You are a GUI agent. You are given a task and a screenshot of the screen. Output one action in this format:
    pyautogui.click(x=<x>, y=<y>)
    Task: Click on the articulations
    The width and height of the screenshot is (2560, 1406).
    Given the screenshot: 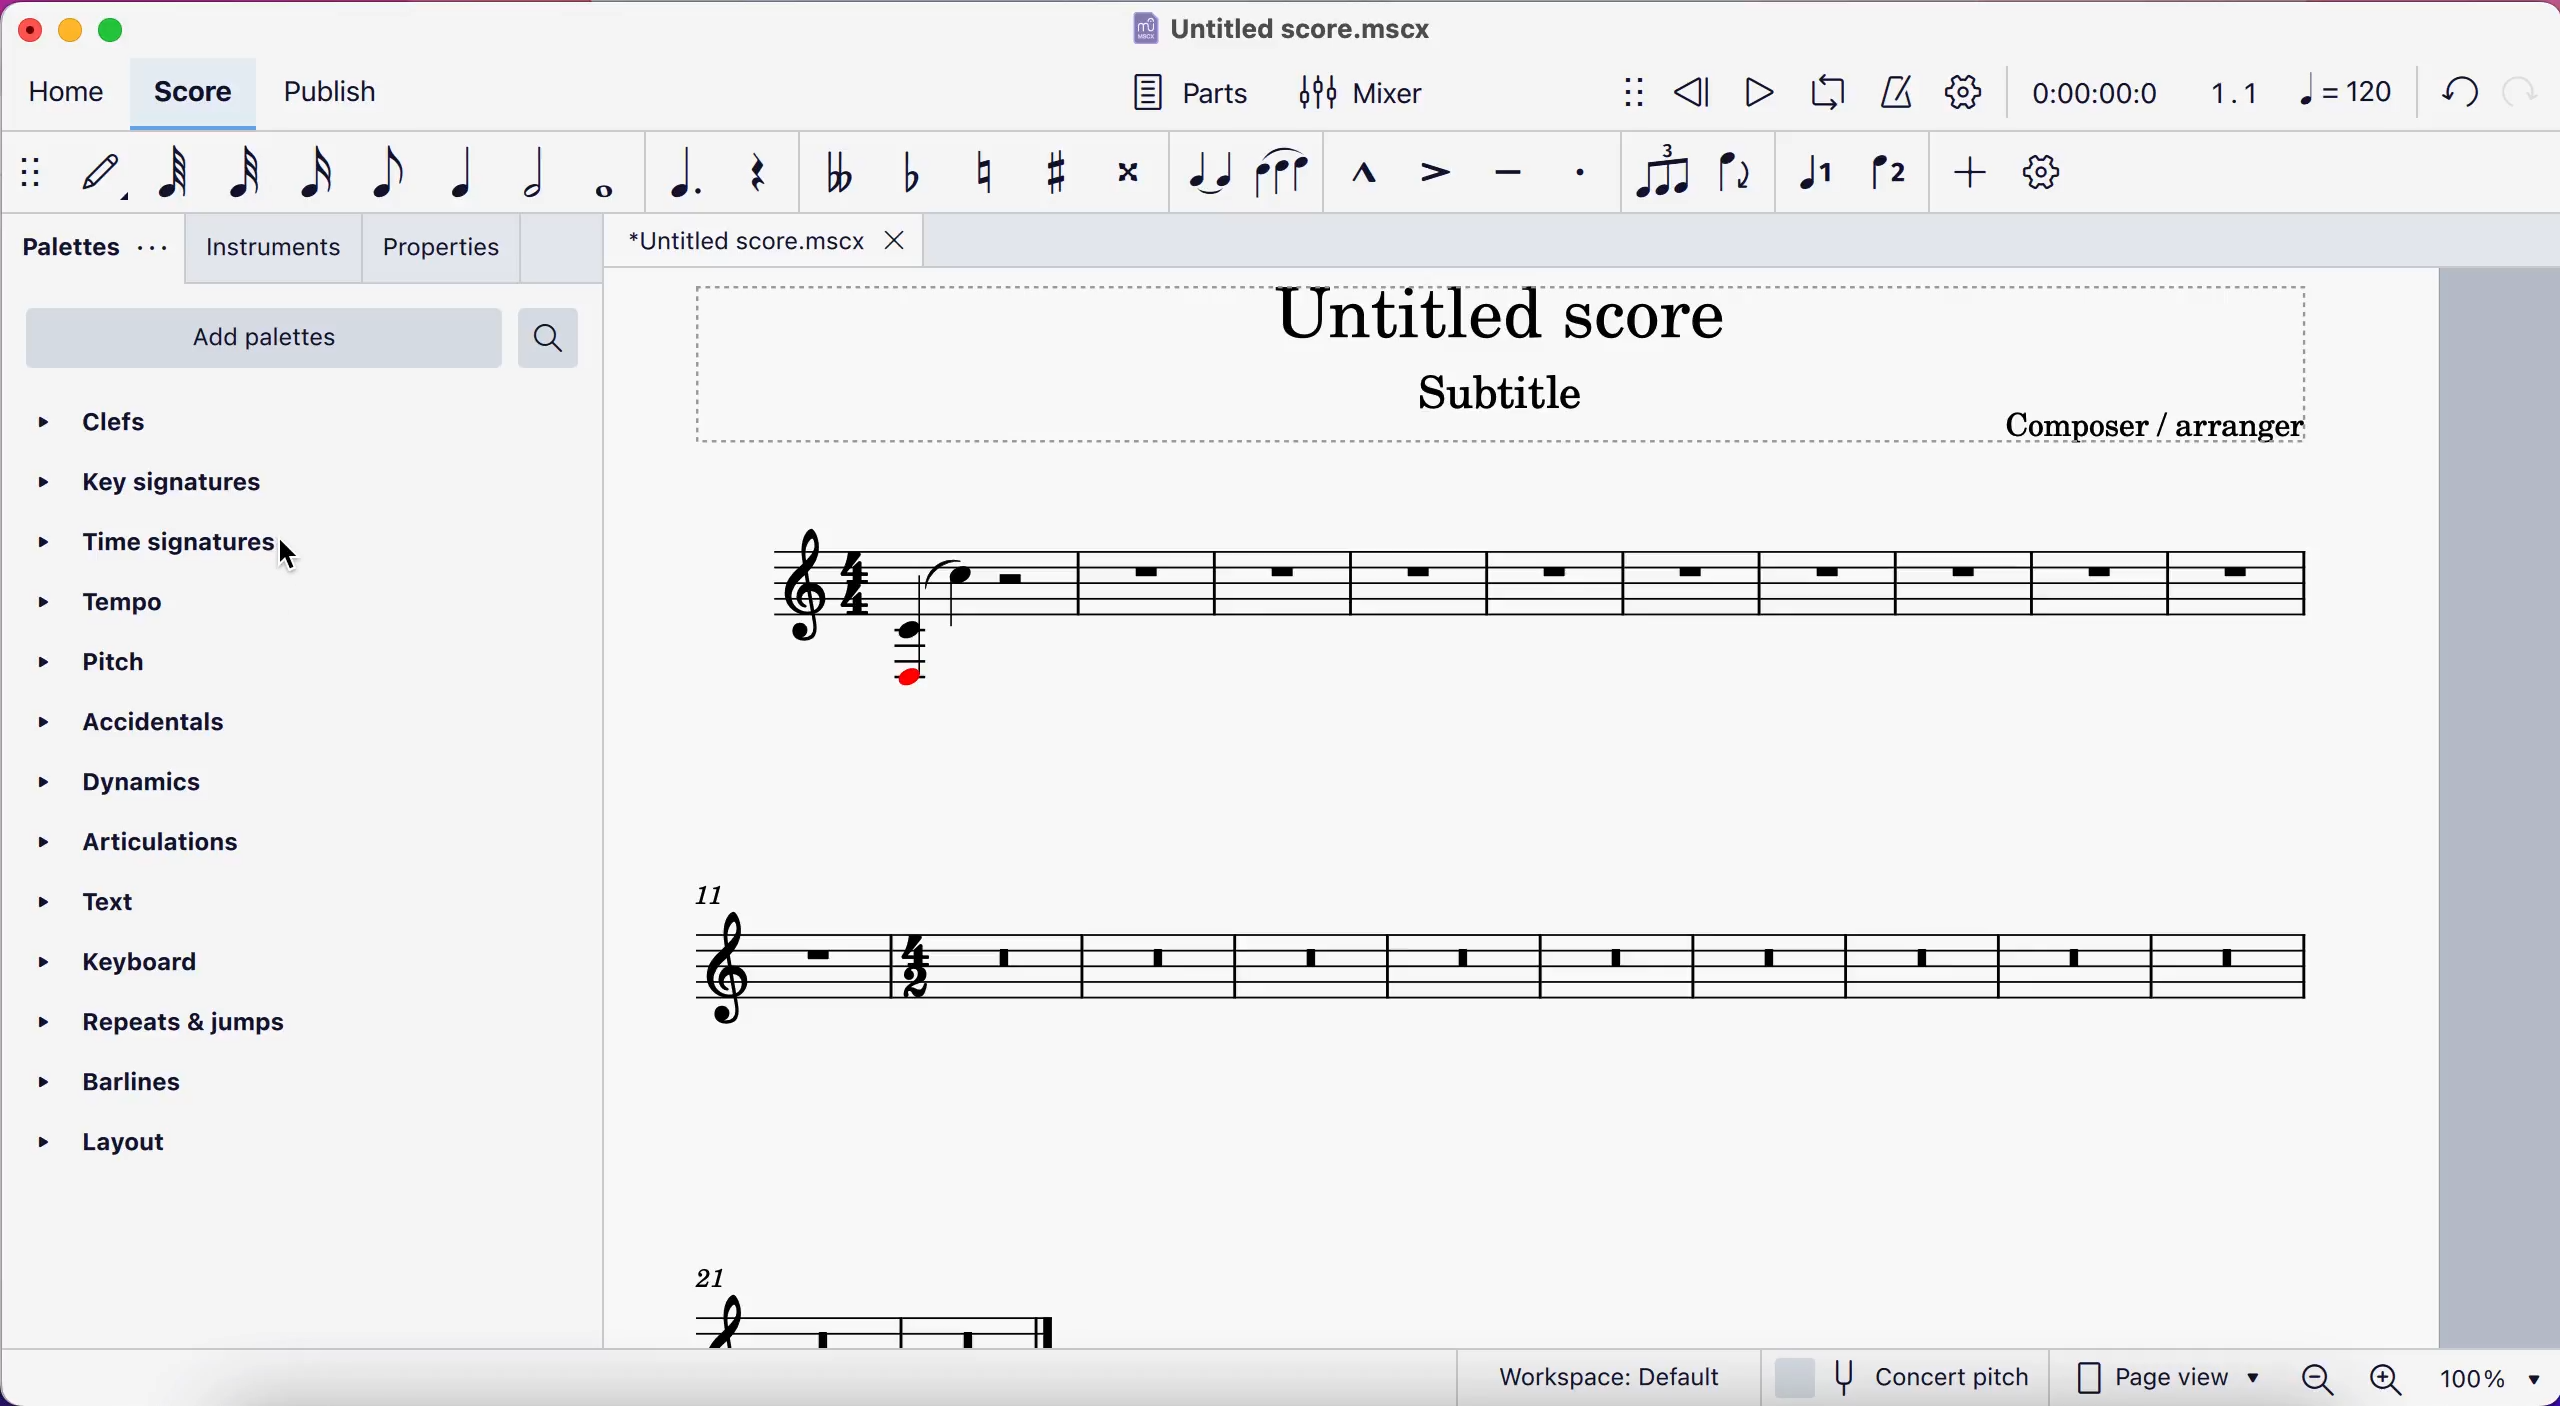 What is the action you would take?
    pyautogui.click(x=144, y=842)
    